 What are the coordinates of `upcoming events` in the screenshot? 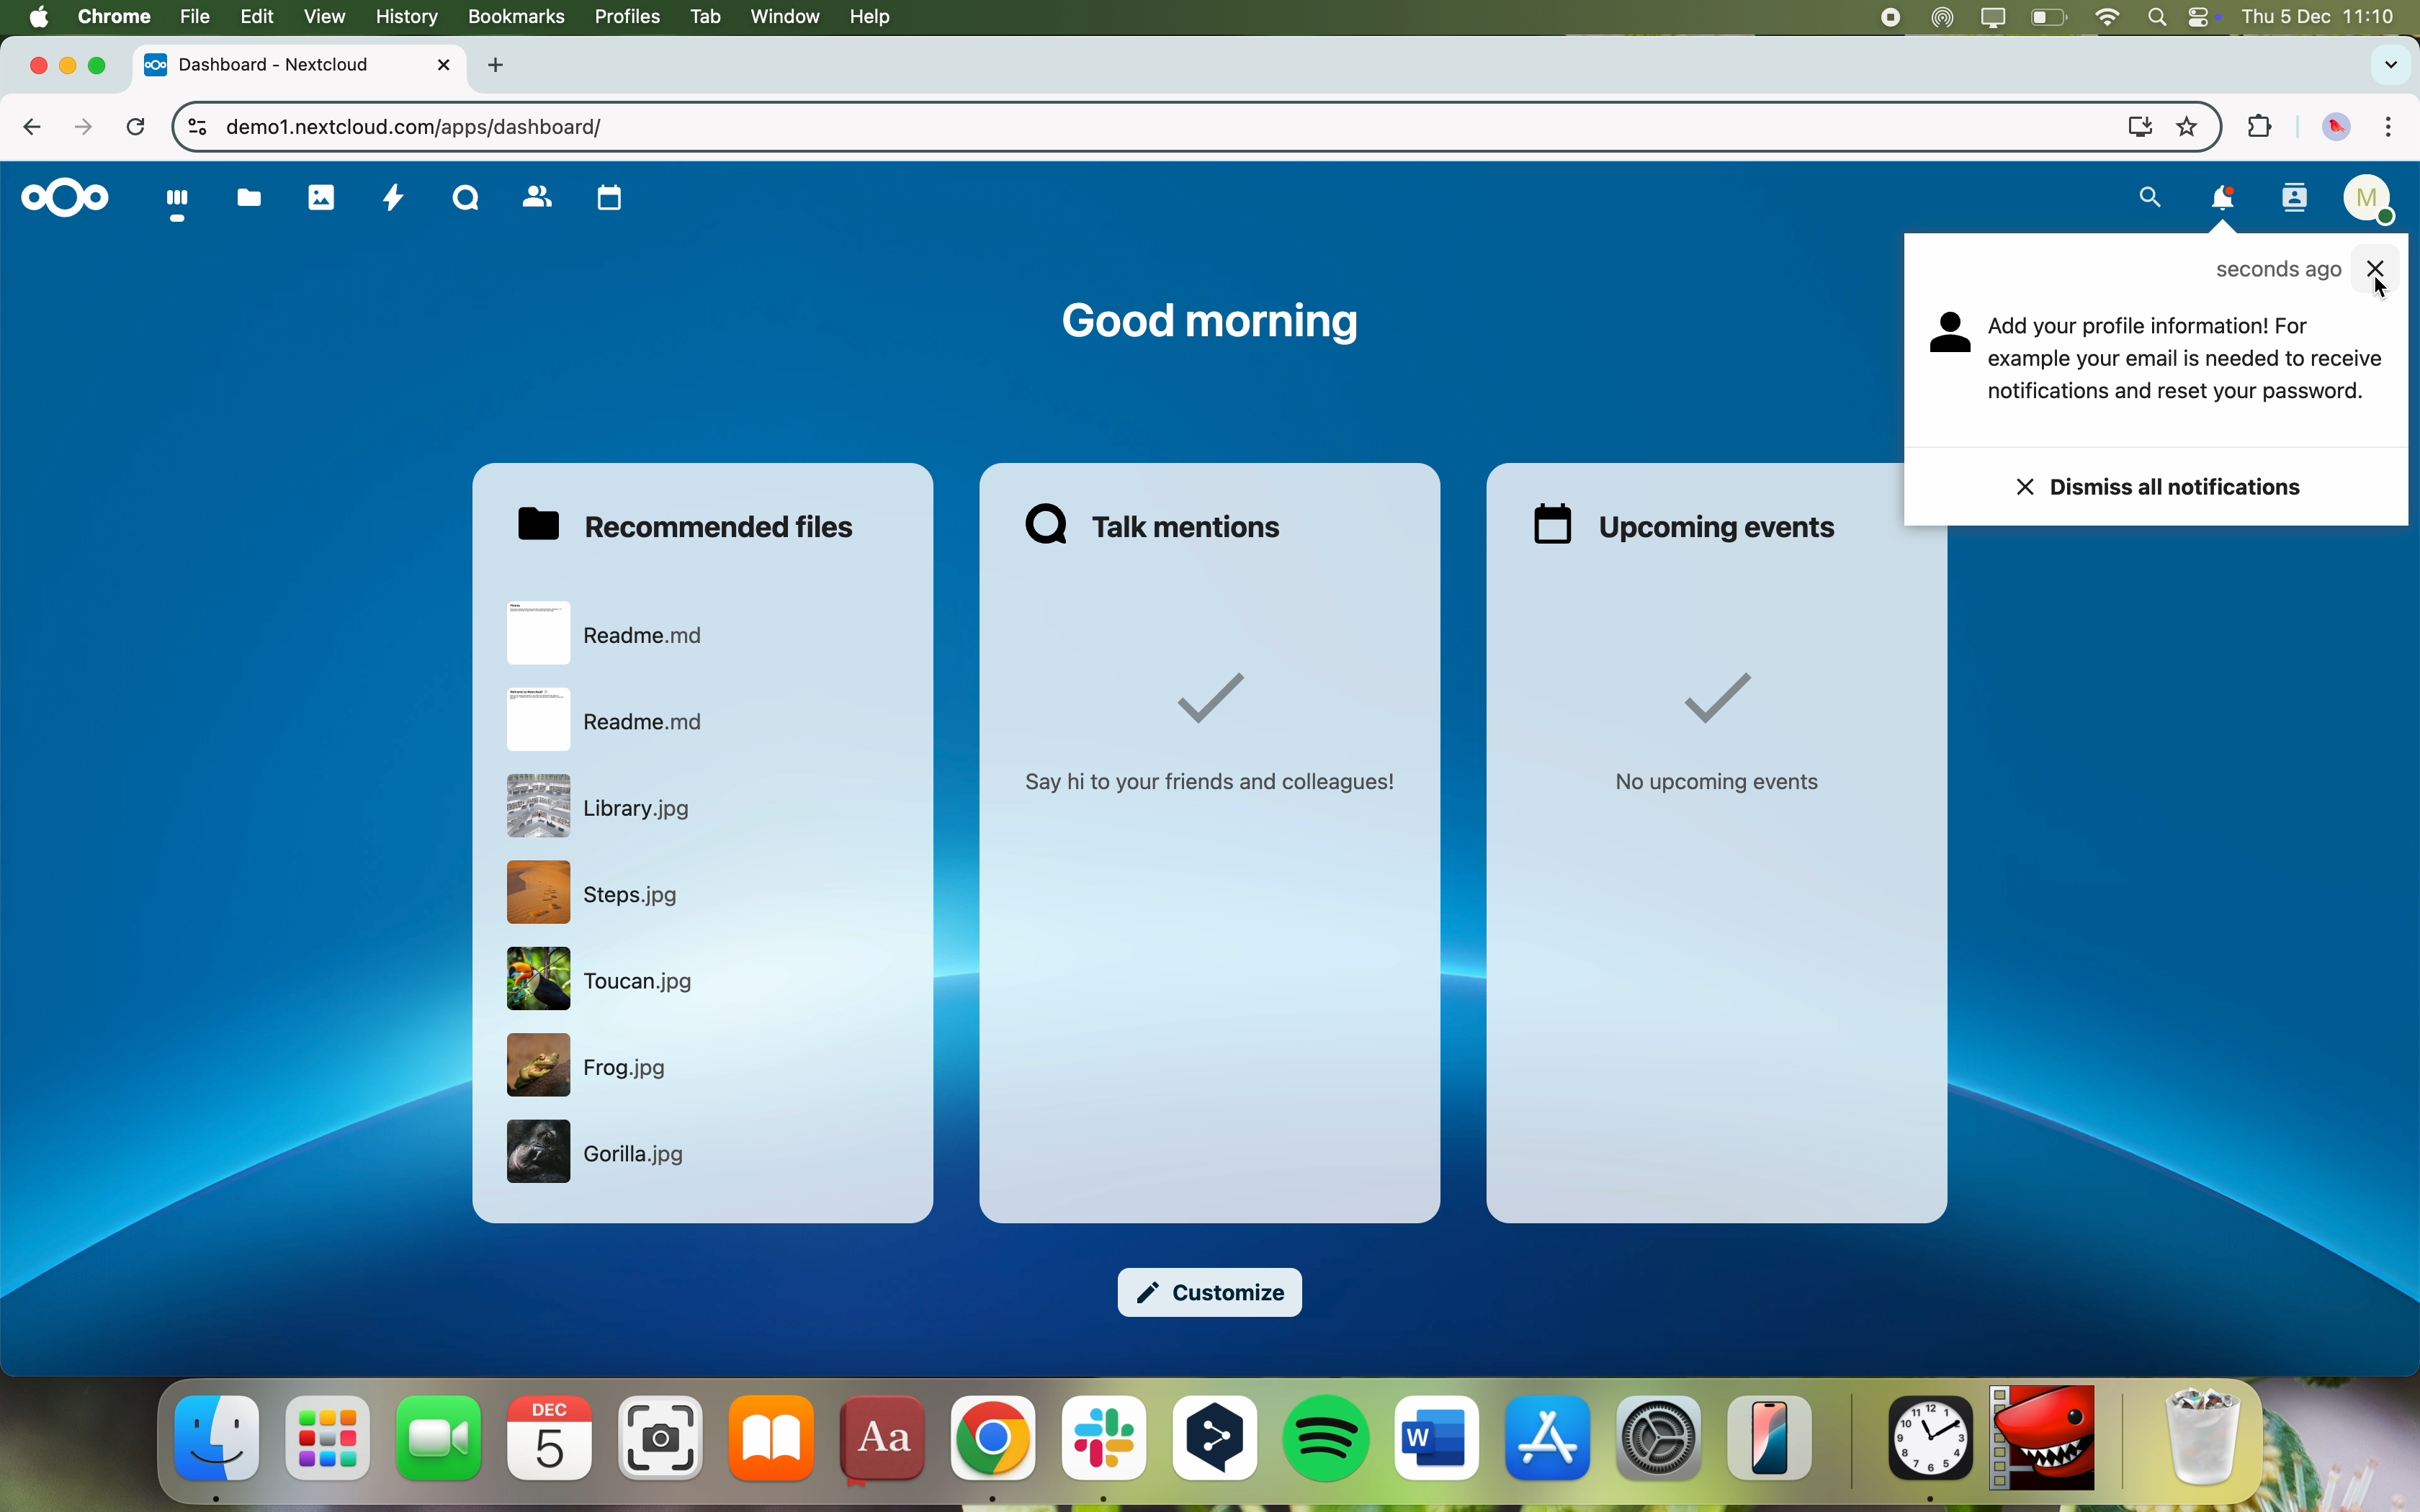 It's located at (1689, 524).